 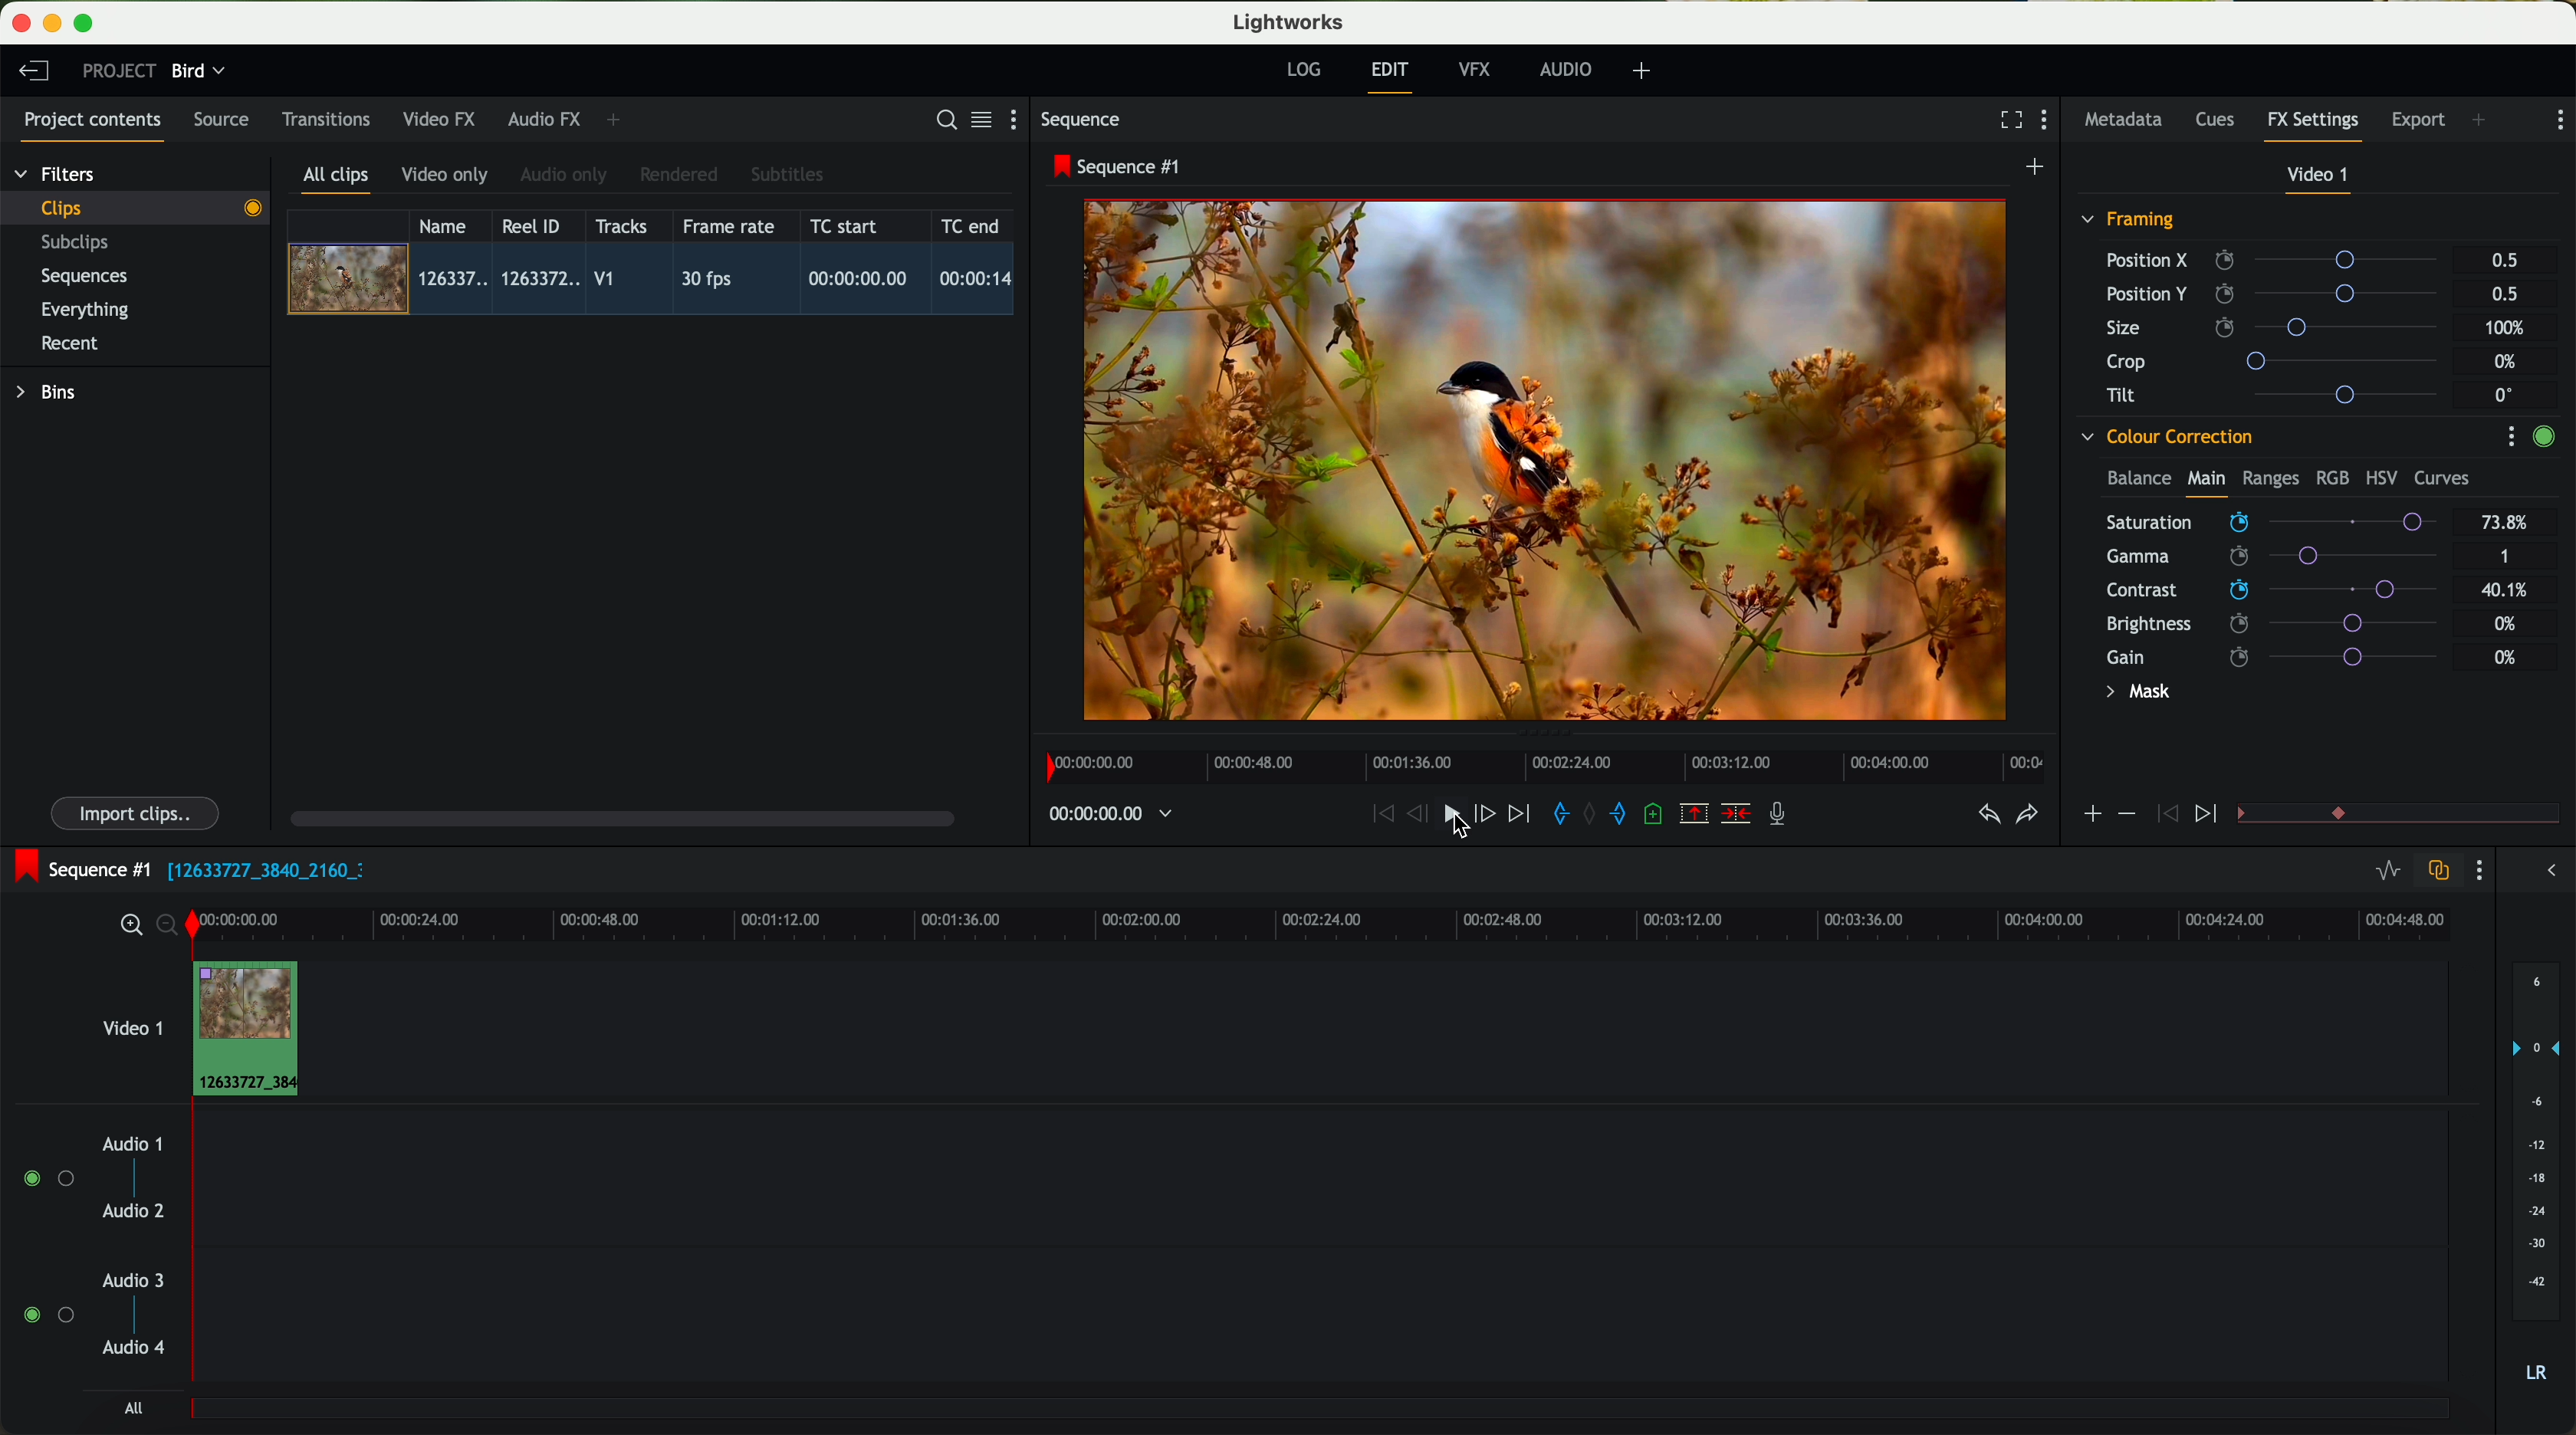 What do you see at coordinates (2284, 656) in the screenshot?
I see `gain` at bounding box center [2284, 656].